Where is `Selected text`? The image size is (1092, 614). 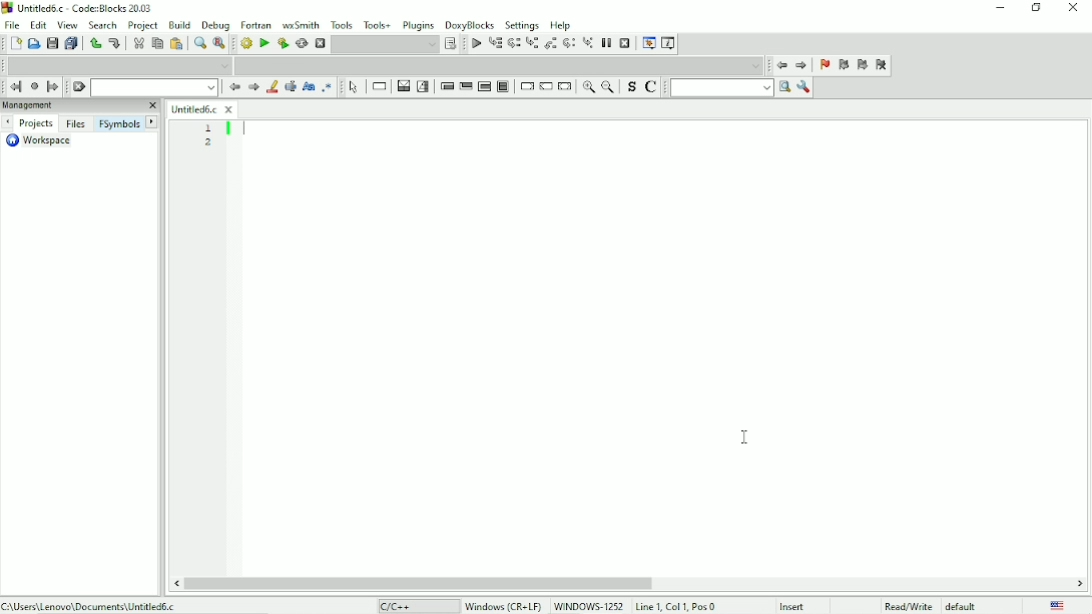
Selected text is located at coordinates (291, 87).